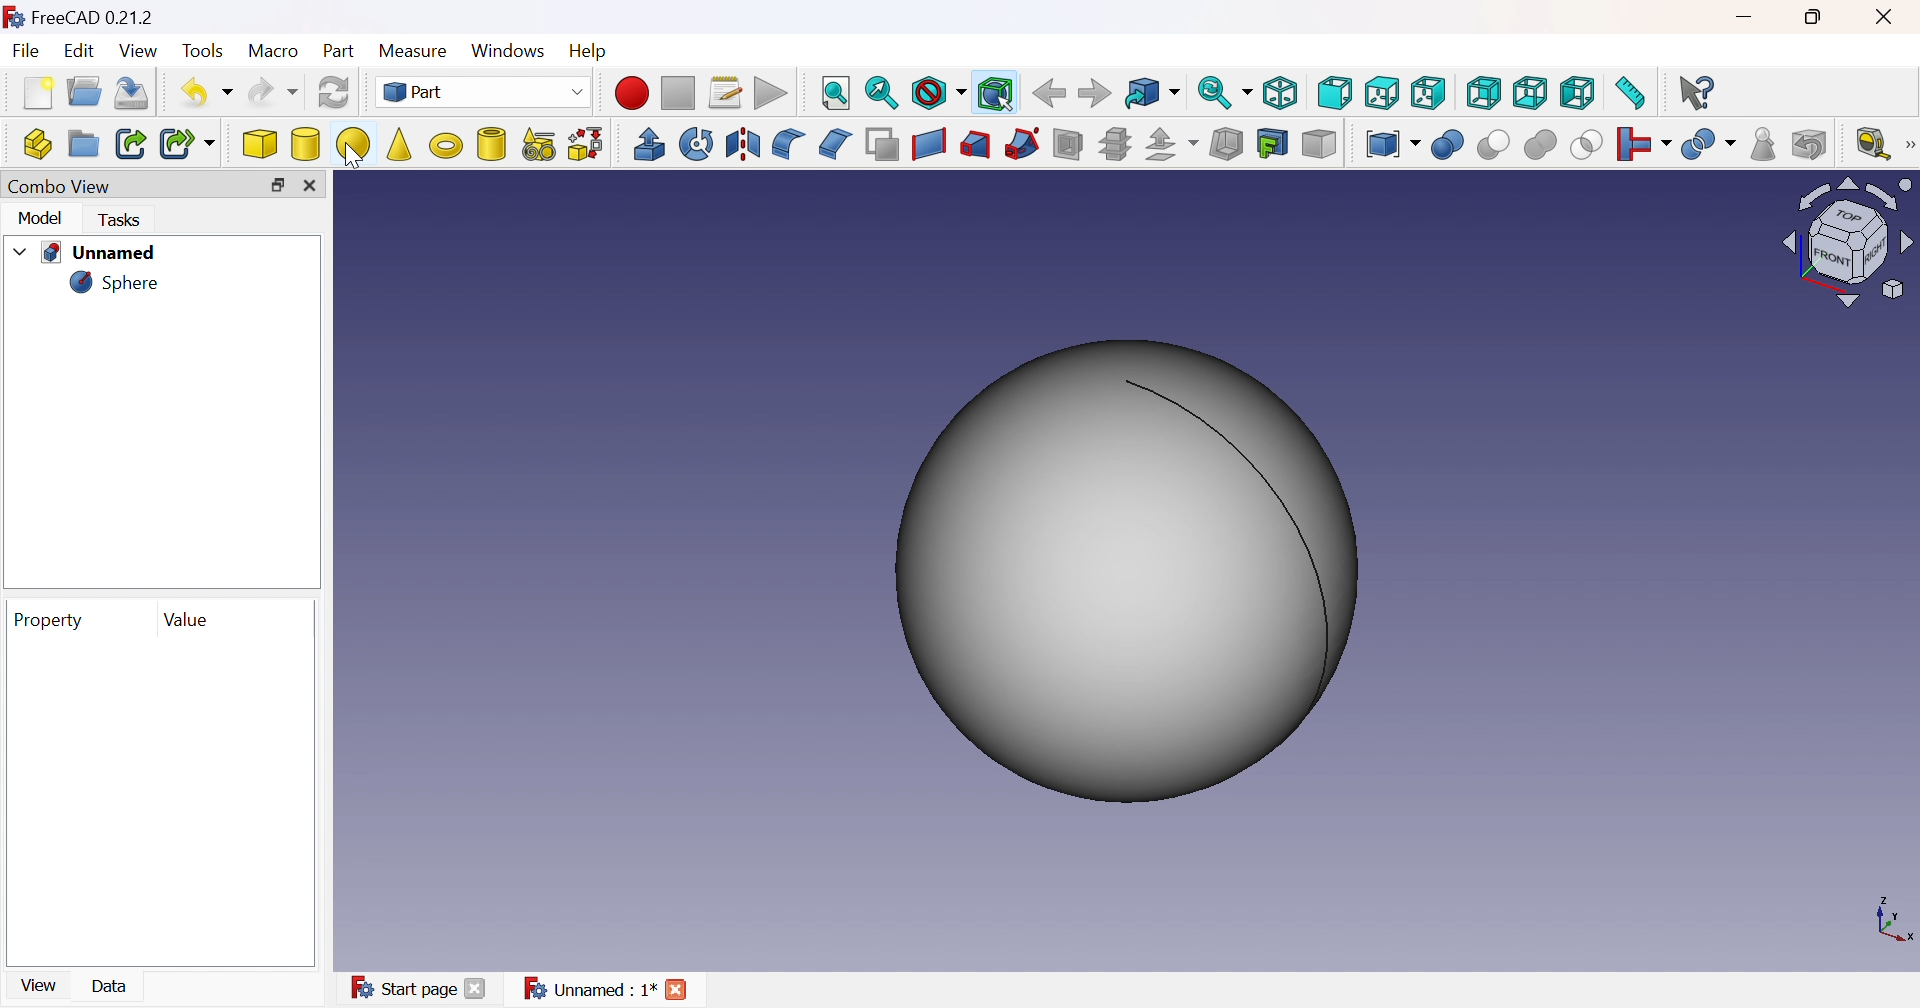 This screenshot has height=1008, width=1920. I want to click on Part, so click(484, 92).